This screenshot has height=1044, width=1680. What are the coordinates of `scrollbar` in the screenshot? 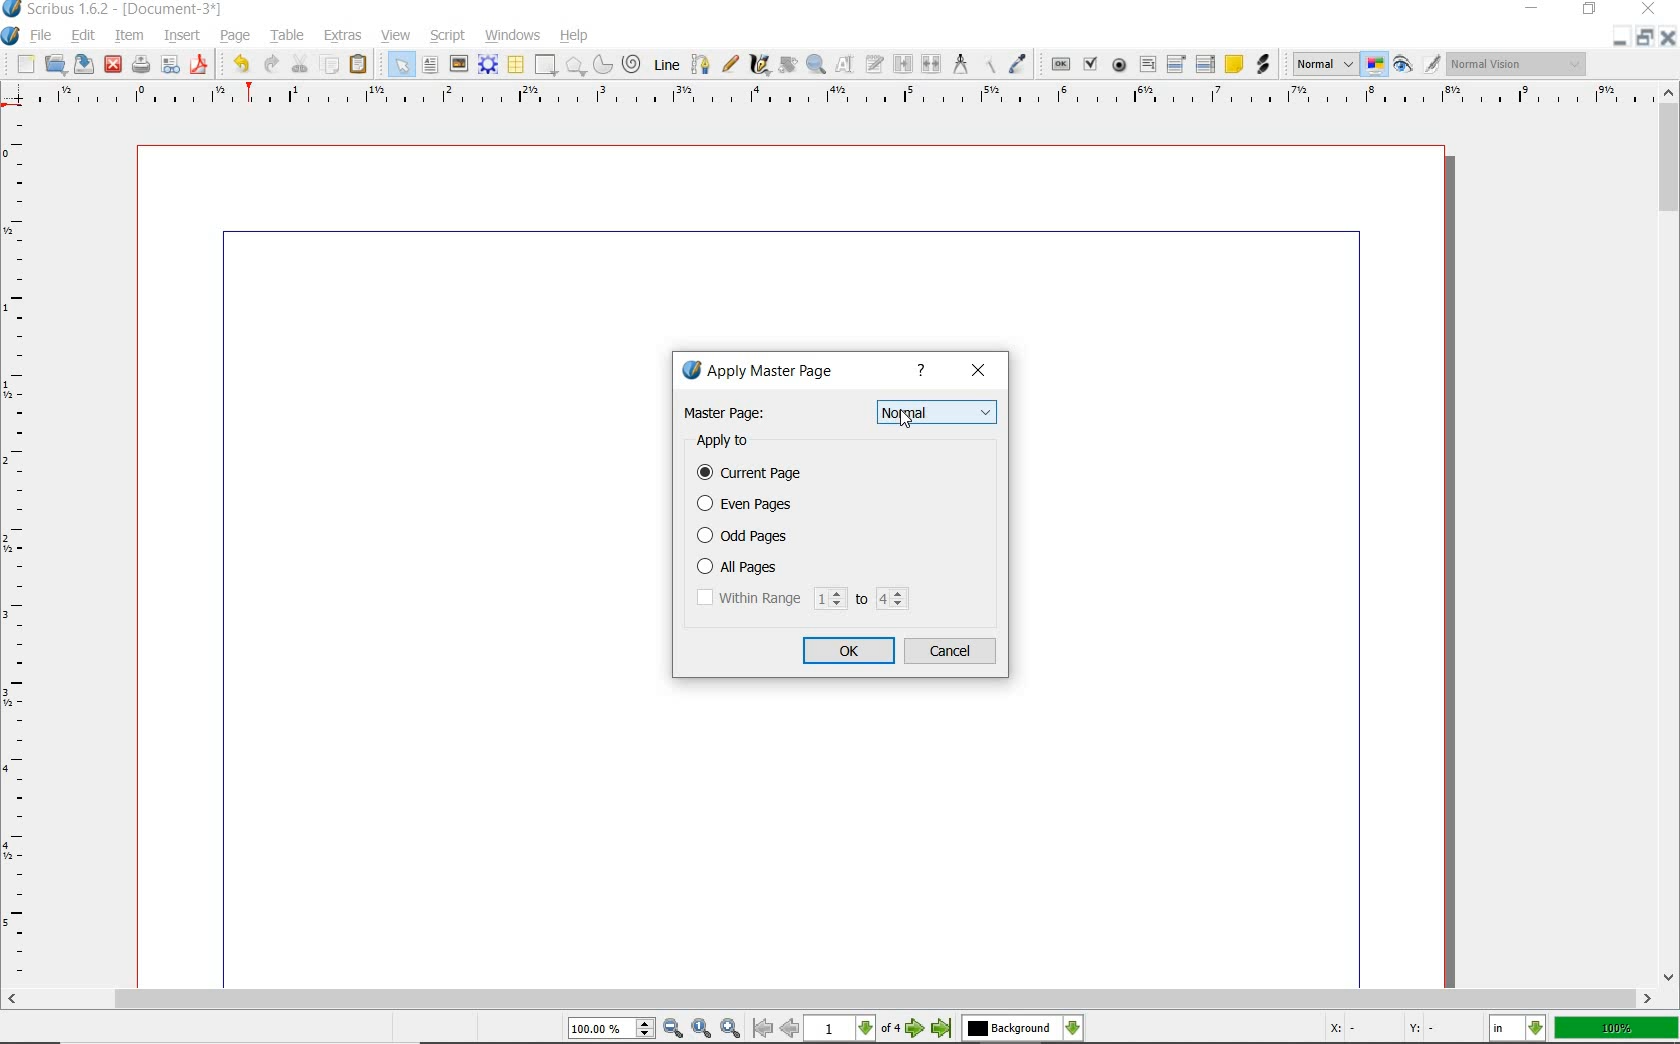 It's located at (830, 999).